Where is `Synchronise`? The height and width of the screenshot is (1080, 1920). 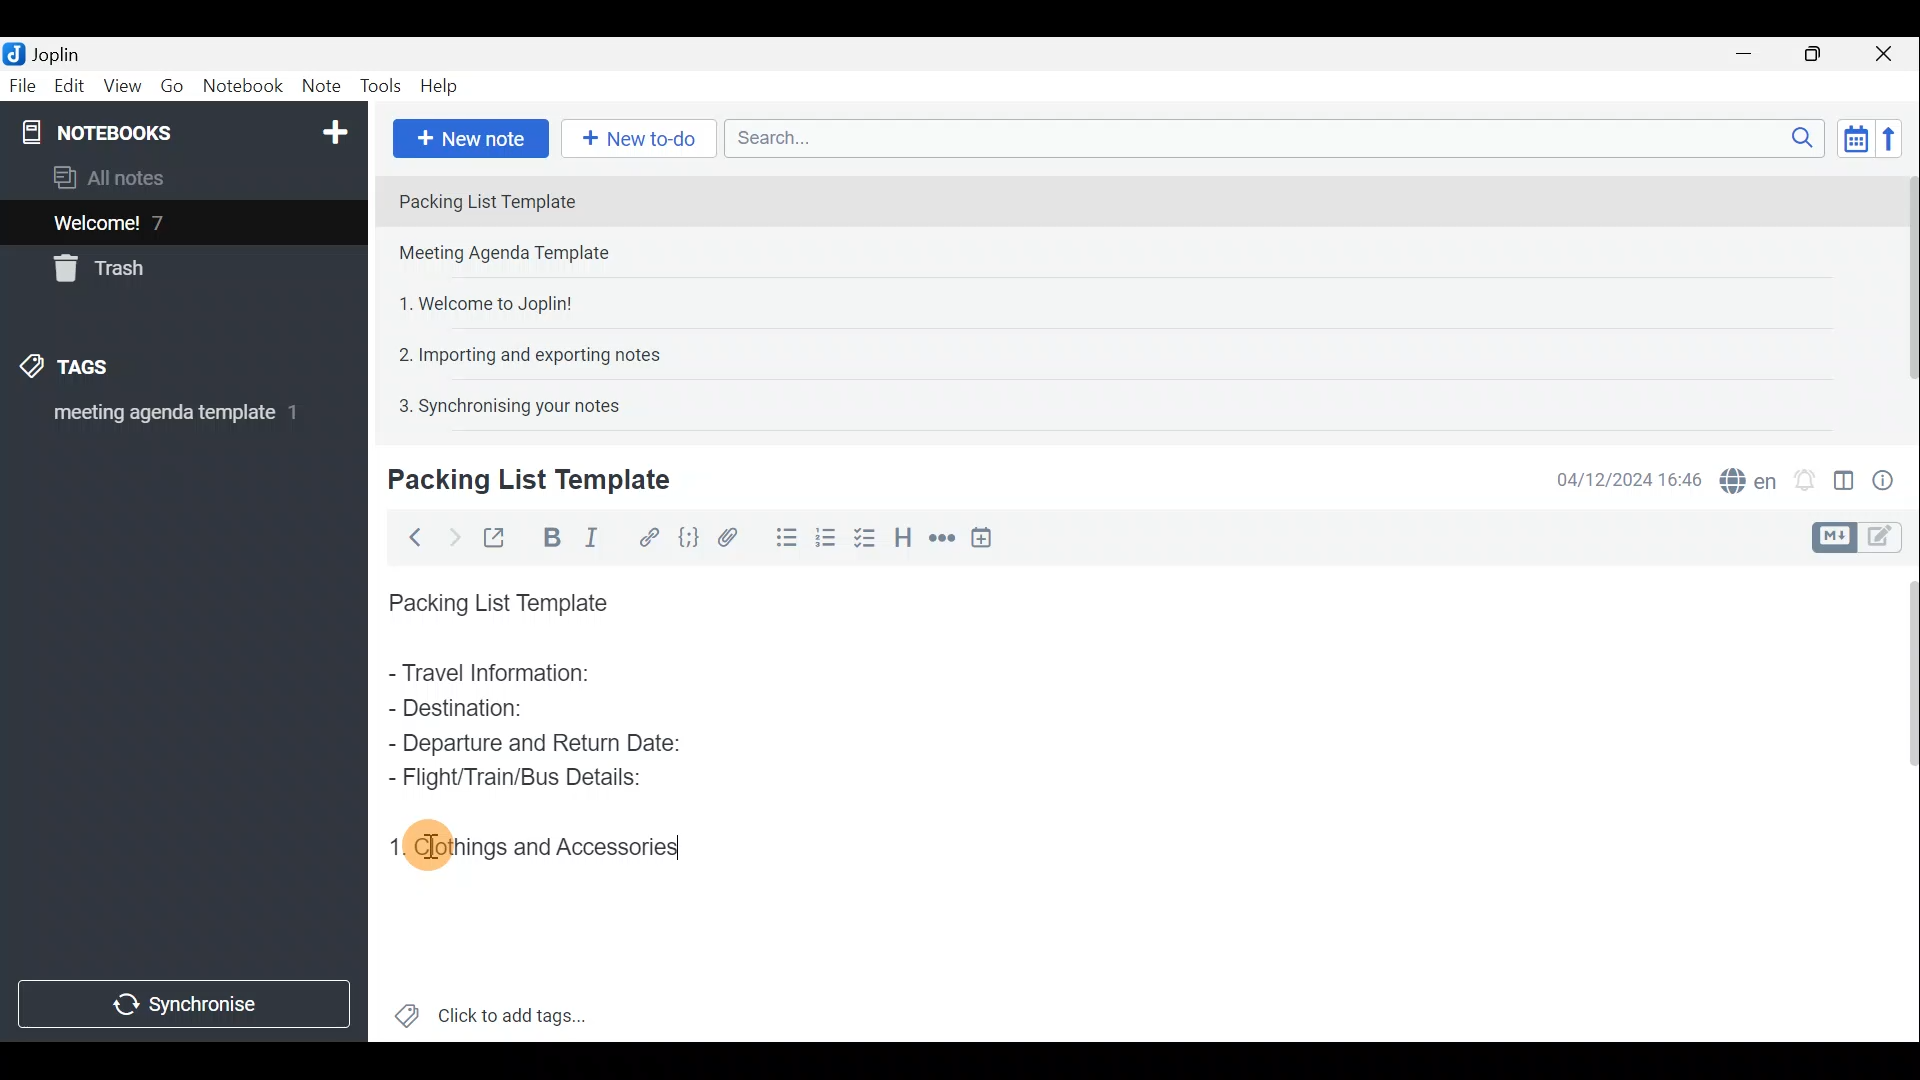
Synchronise is located at coordinates (187, 1007).